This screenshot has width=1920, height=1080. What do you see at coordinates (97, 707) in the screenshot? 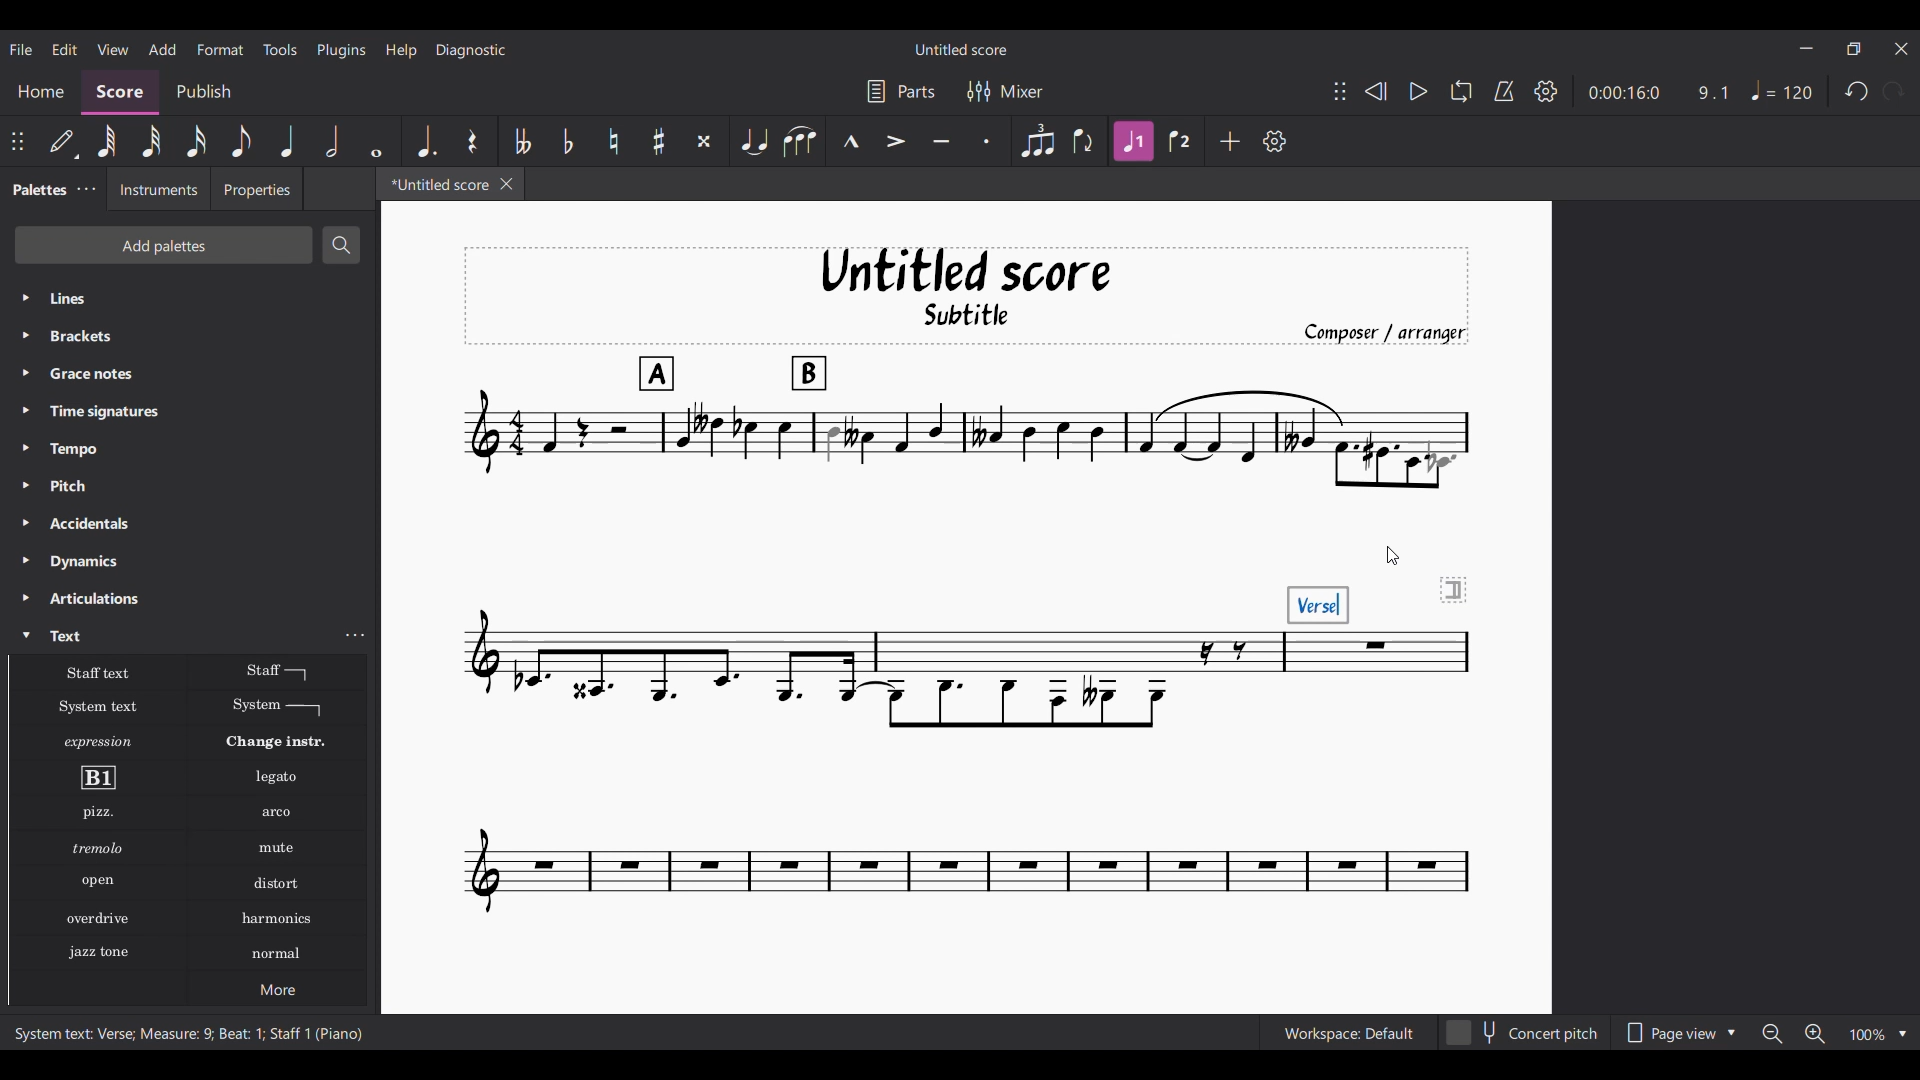
I see `System text` at bounding box center [97, 707].